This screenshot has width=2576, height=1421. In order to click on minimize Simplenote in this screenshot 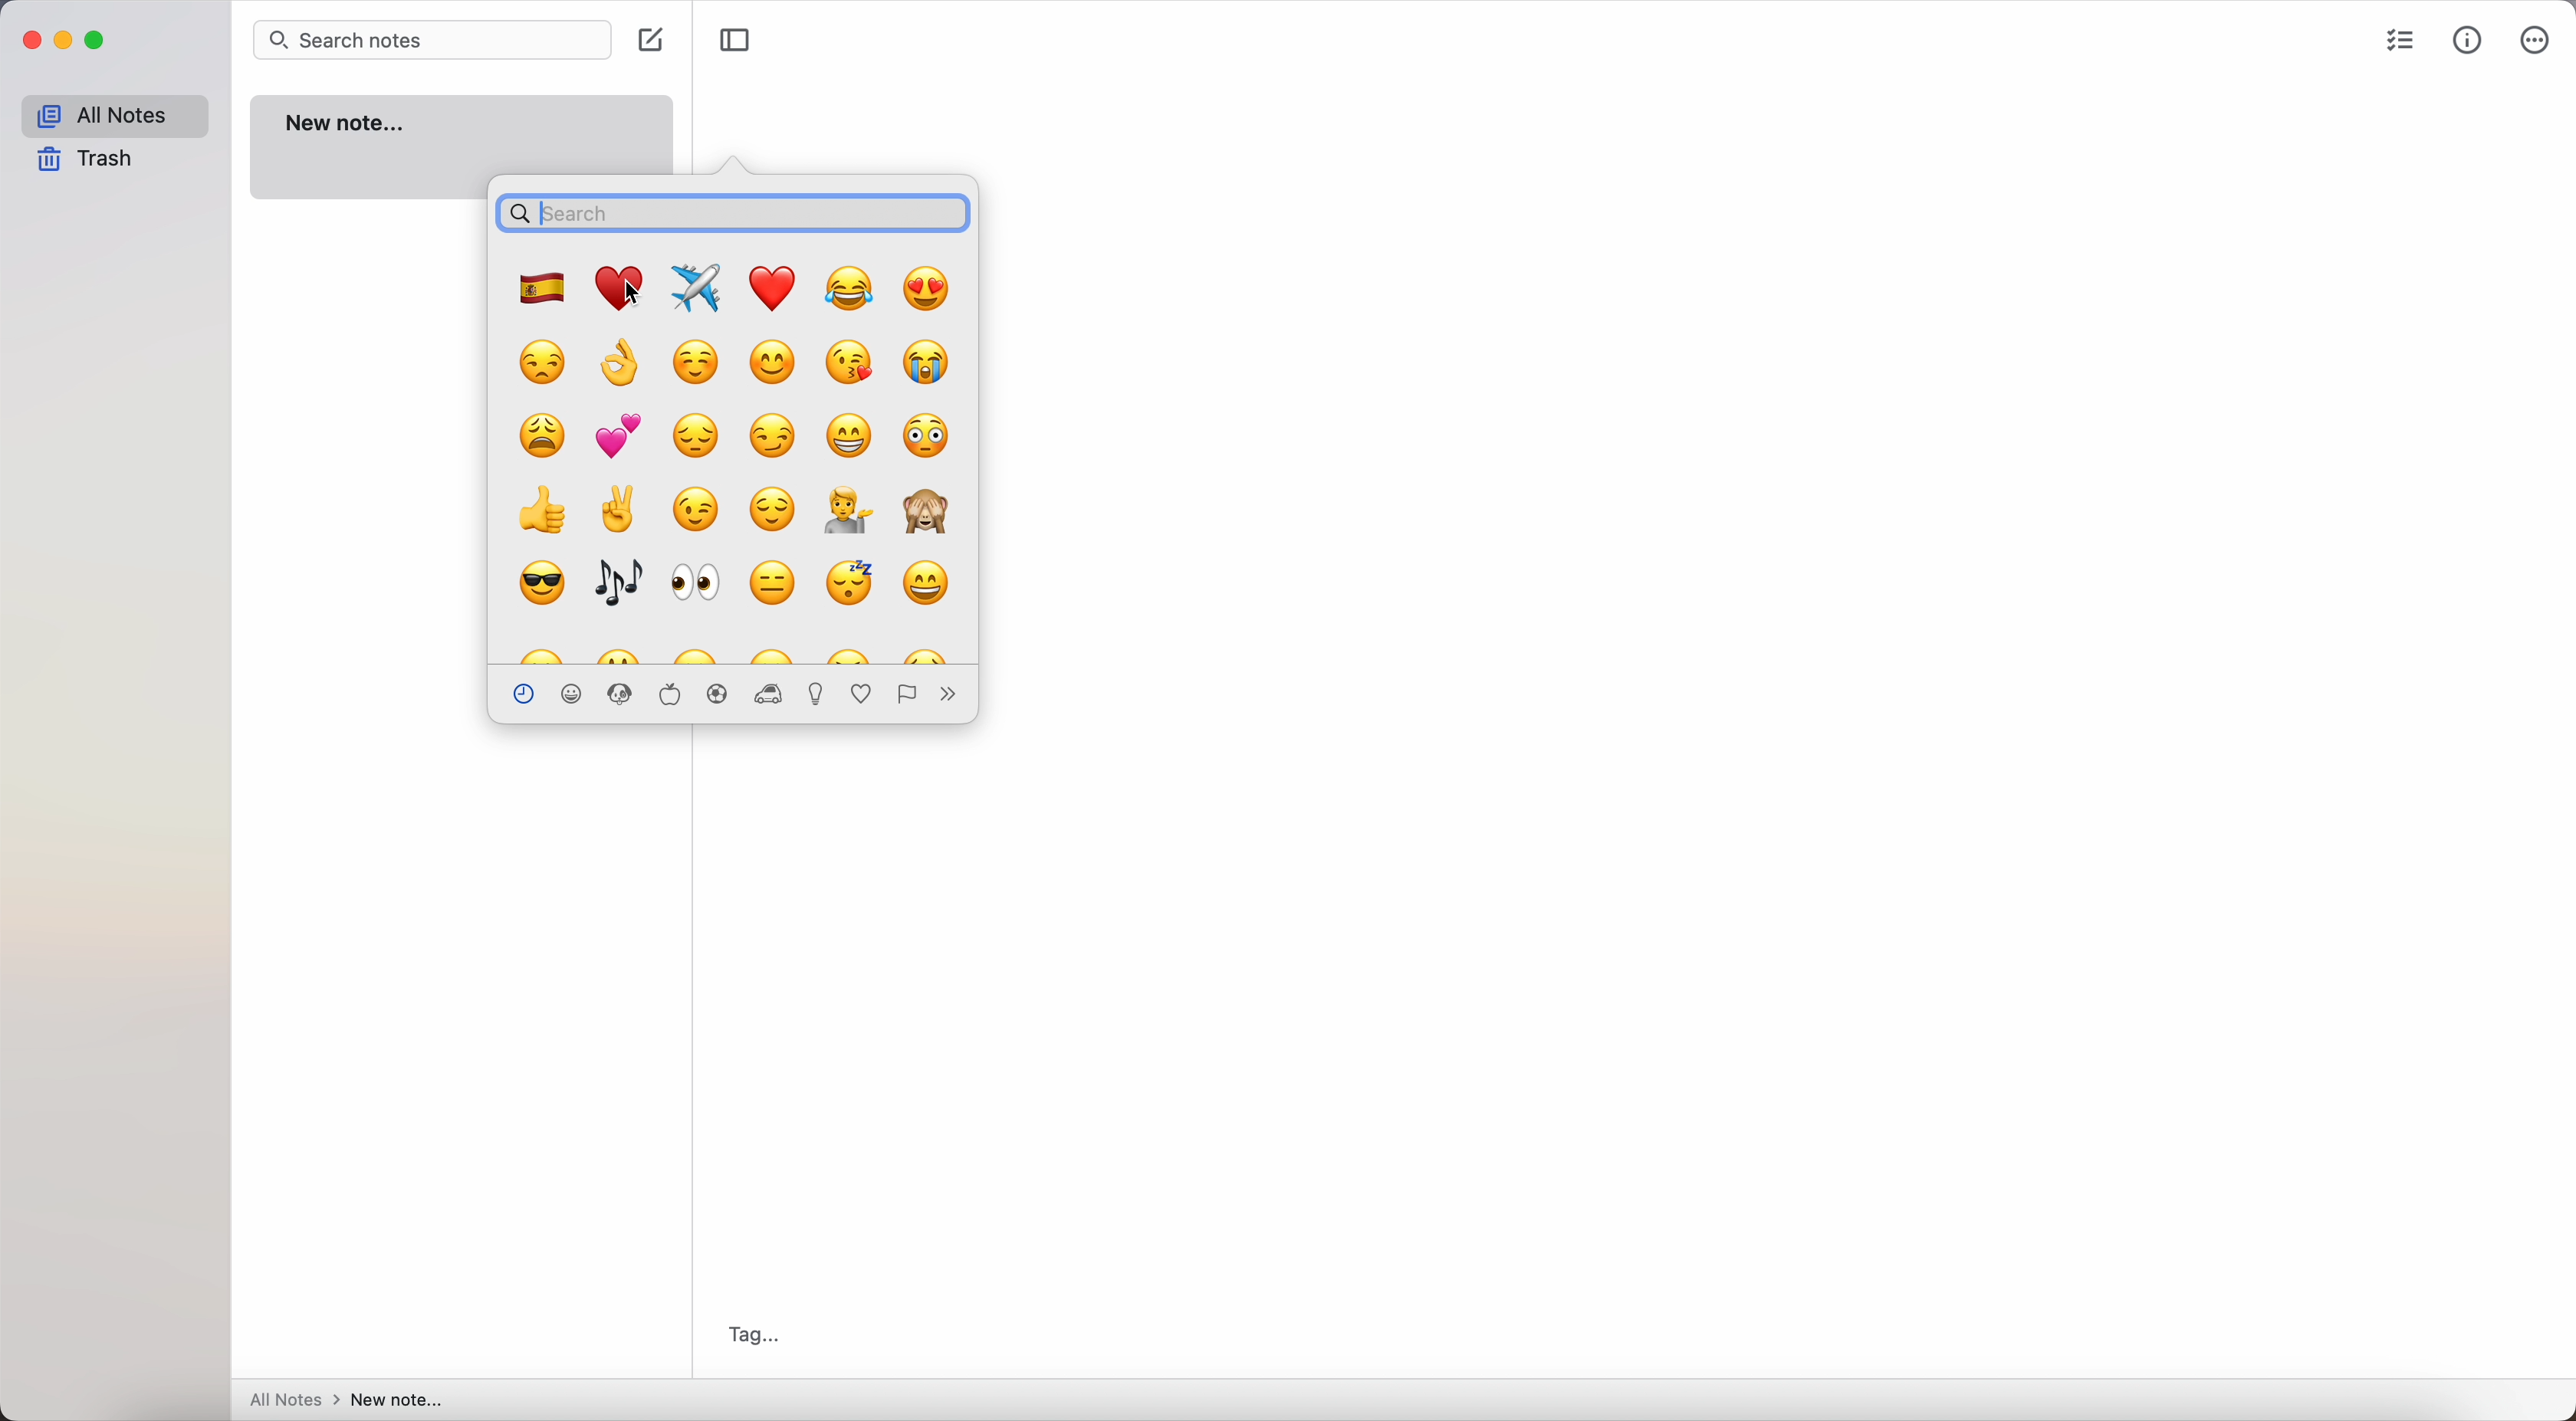, I will do `click(63, 39)`.